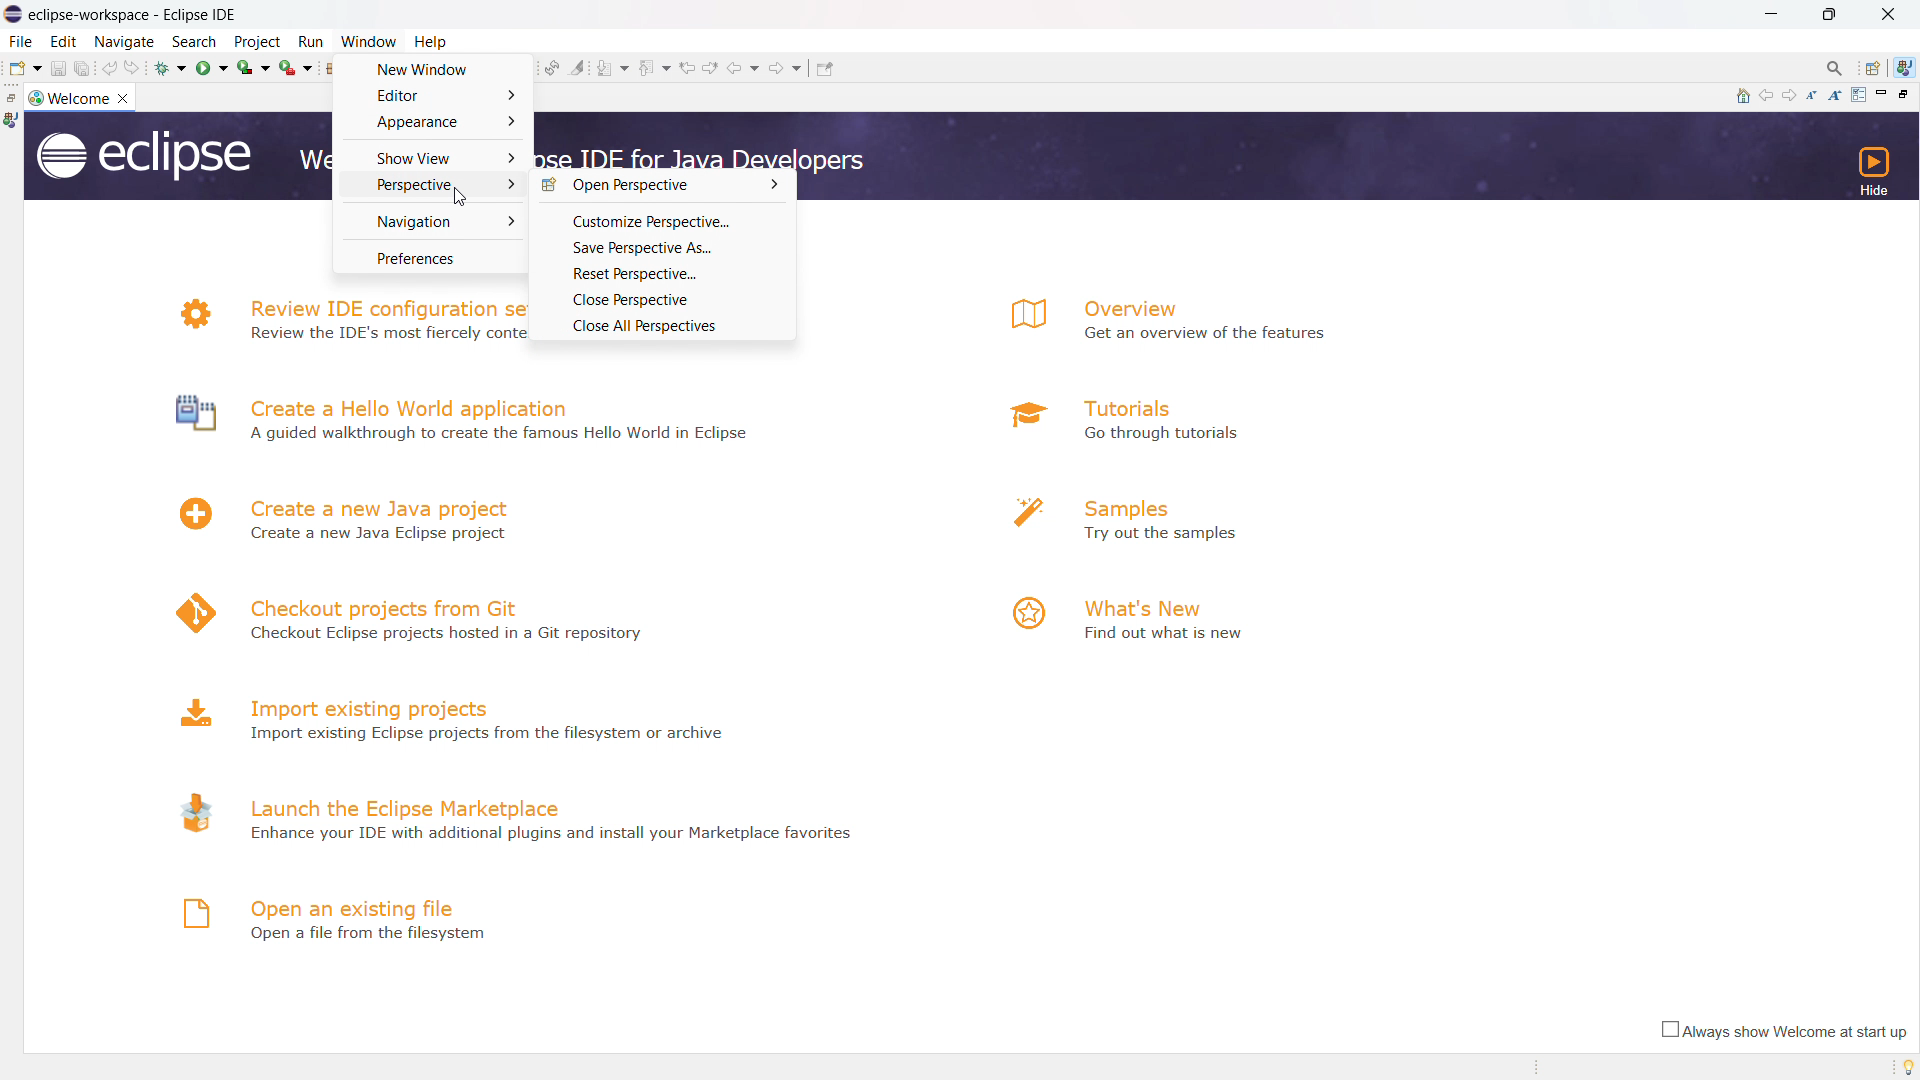 The width and height of the screenshot is (1920, 1080). What do you see at coordinates (57, 68) in the screenshot?
I see `save` at bounding box center [57, 68].